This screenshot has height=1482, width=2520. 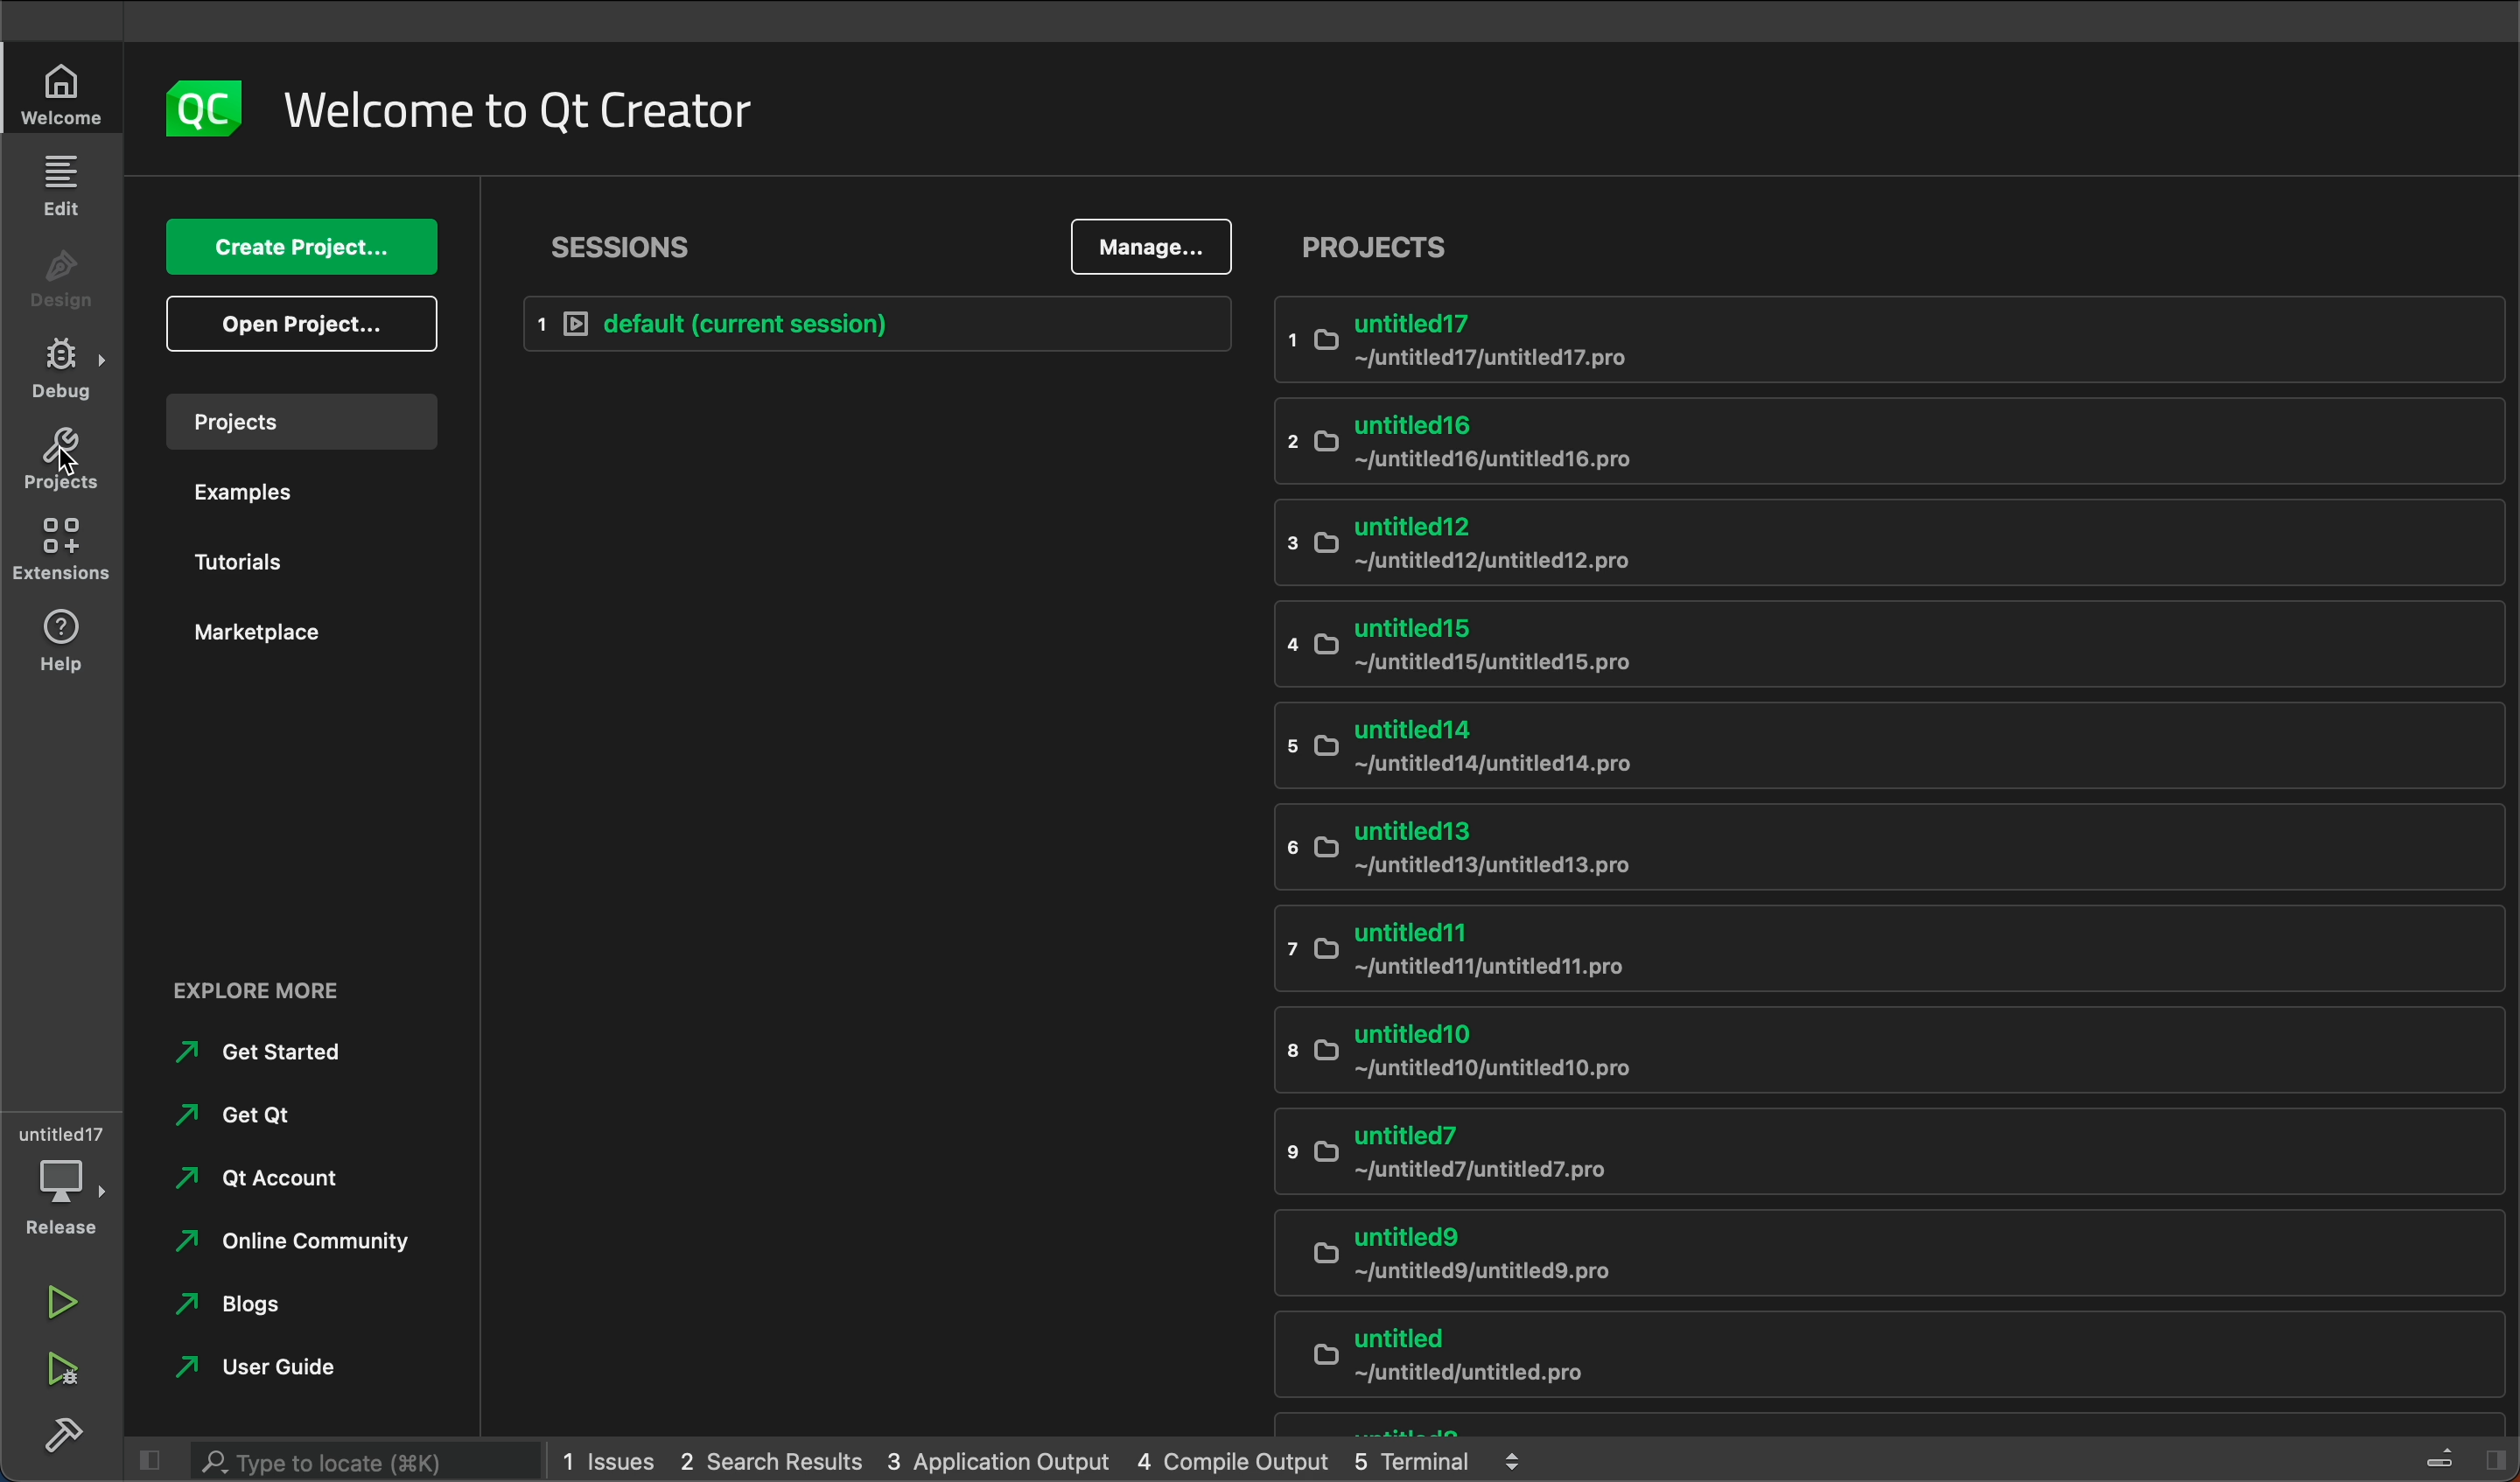 I want to click on manage, so click(x=1150, y=249).